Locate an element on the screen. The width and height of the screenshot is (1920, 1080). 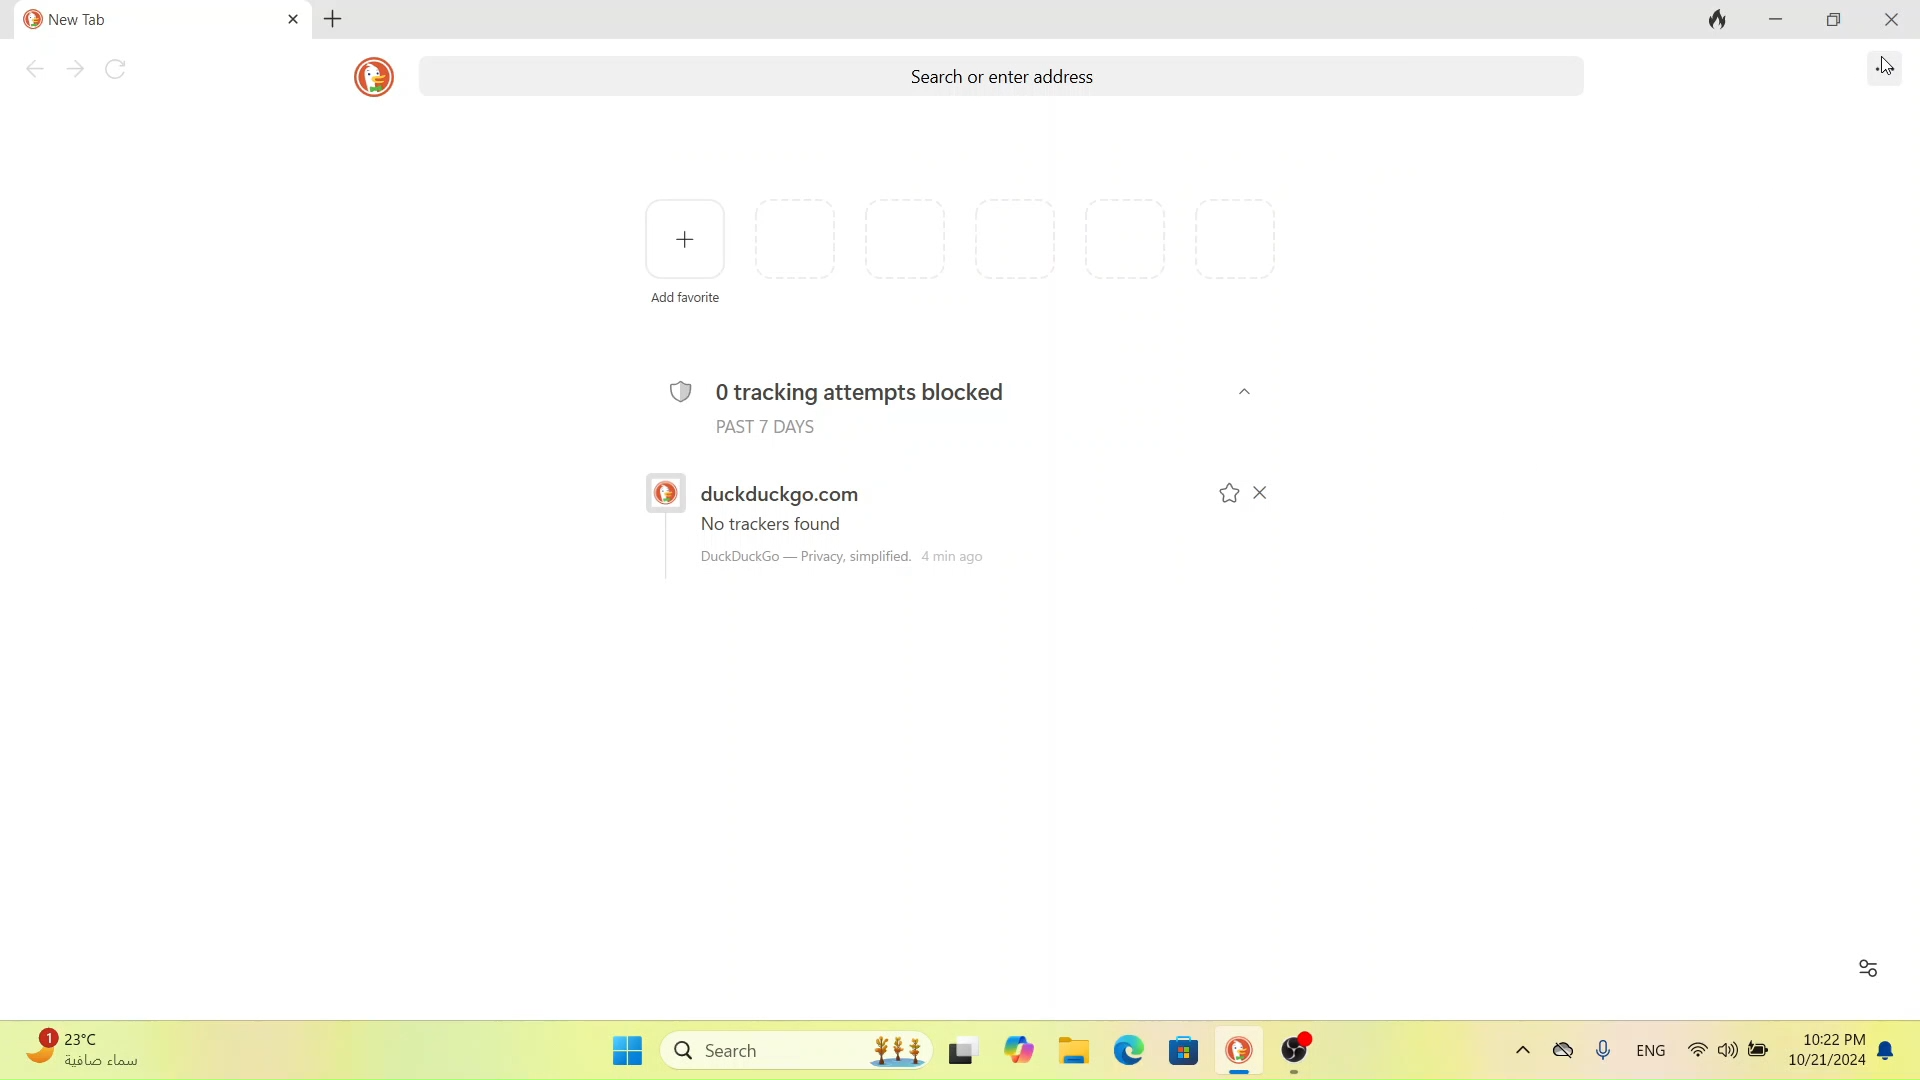
microsoft edge is located at coordinates (1129, 1052).